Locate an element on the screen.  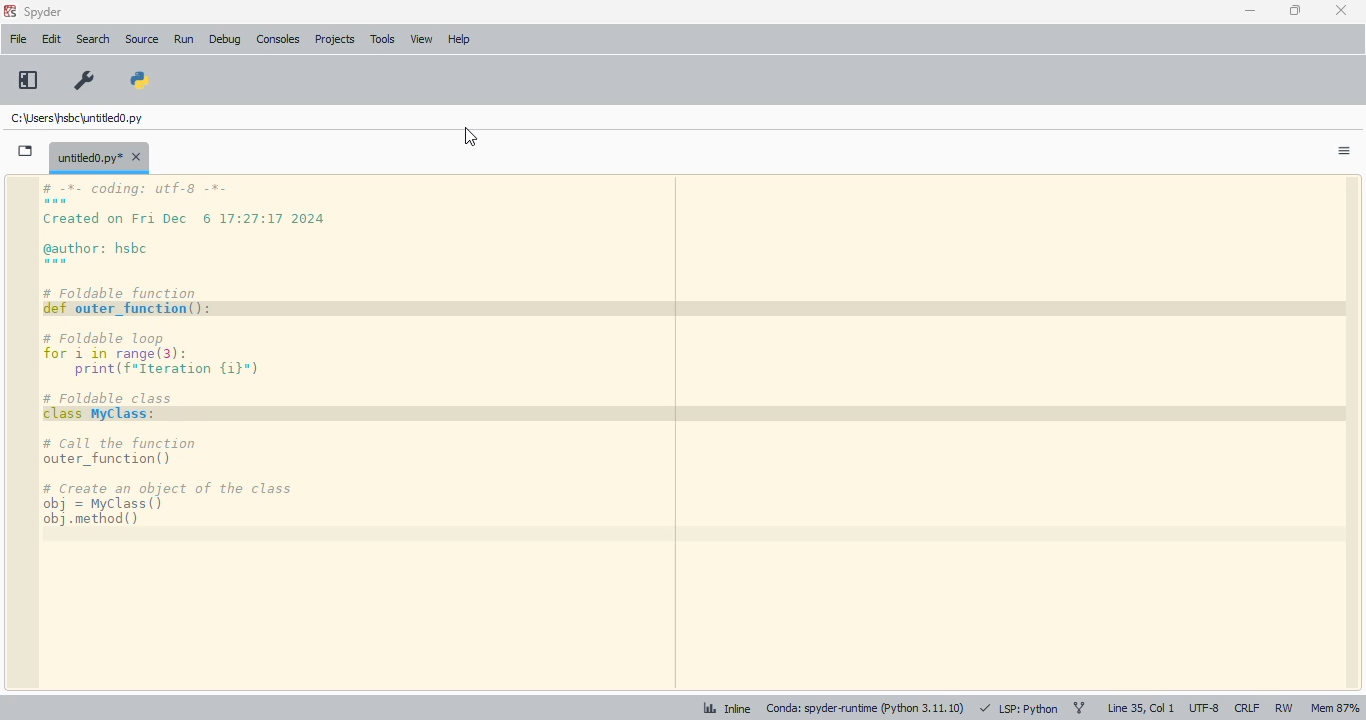
consoles is located at coordinates (279, 39).